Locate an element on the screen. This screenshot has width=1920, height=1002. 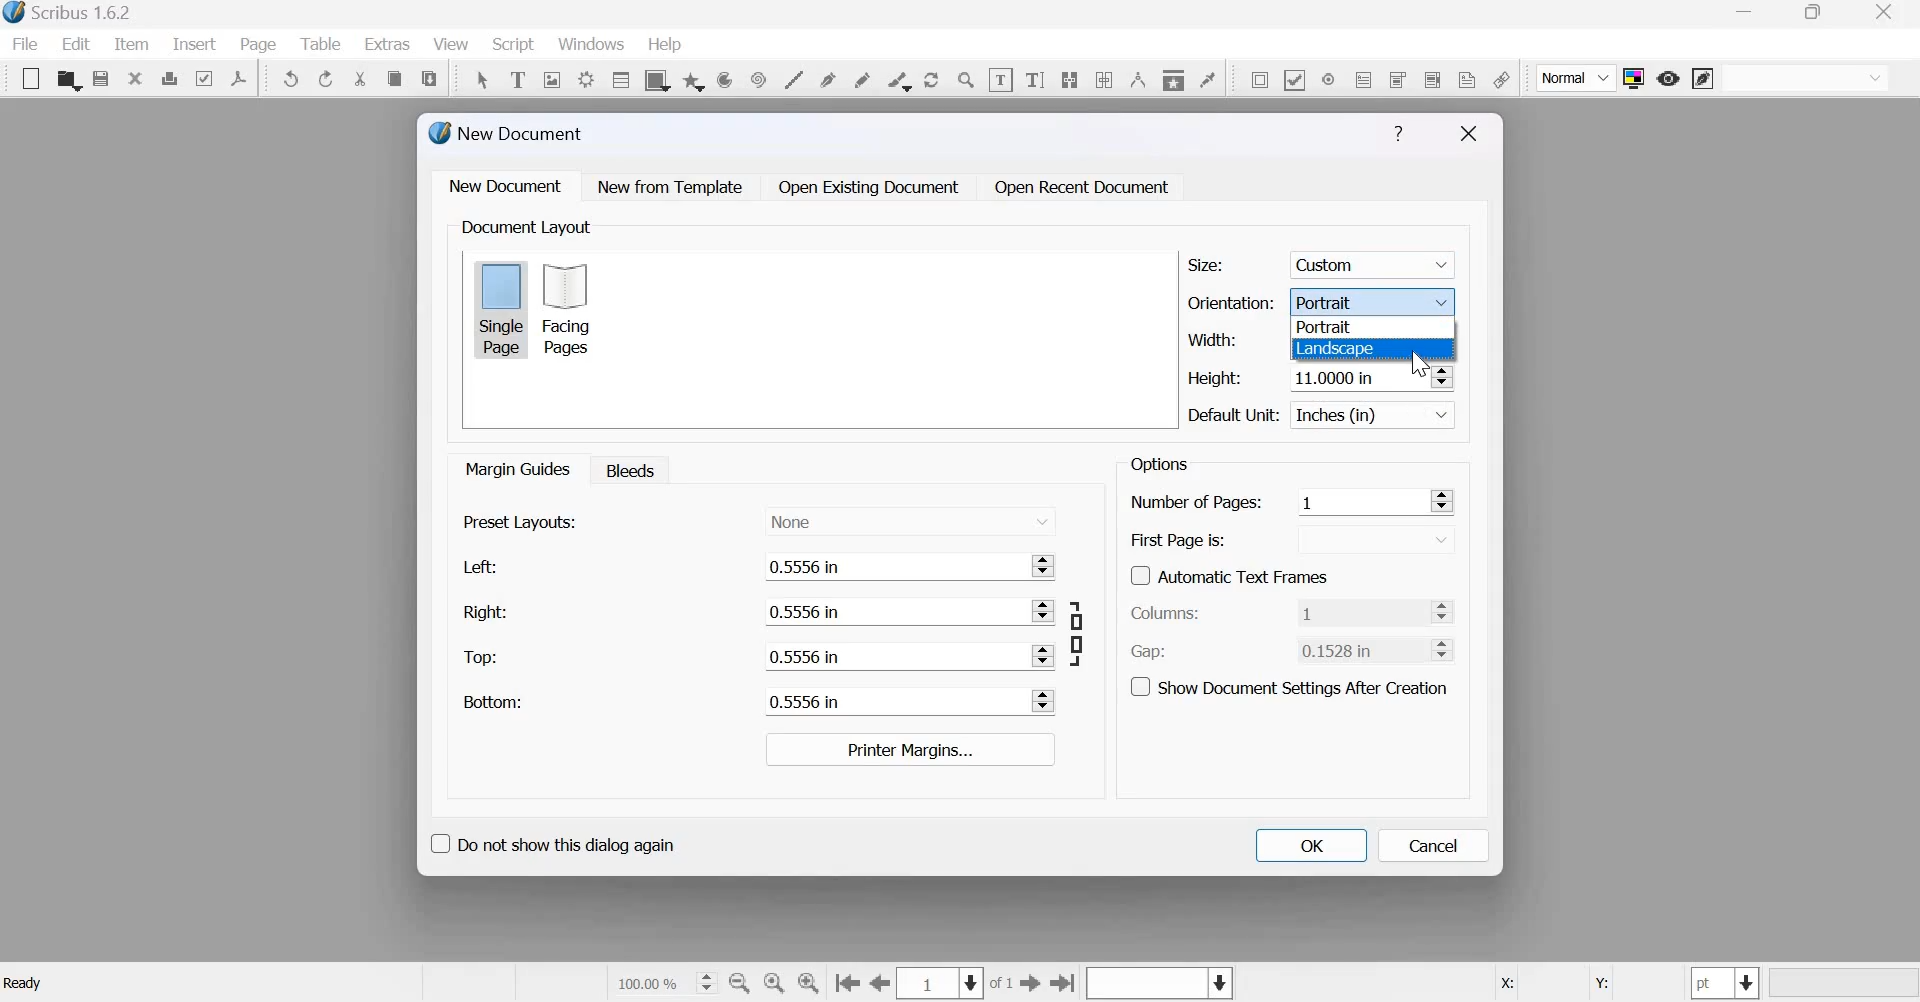
First Page is: is located at coordinates (1179, 538).